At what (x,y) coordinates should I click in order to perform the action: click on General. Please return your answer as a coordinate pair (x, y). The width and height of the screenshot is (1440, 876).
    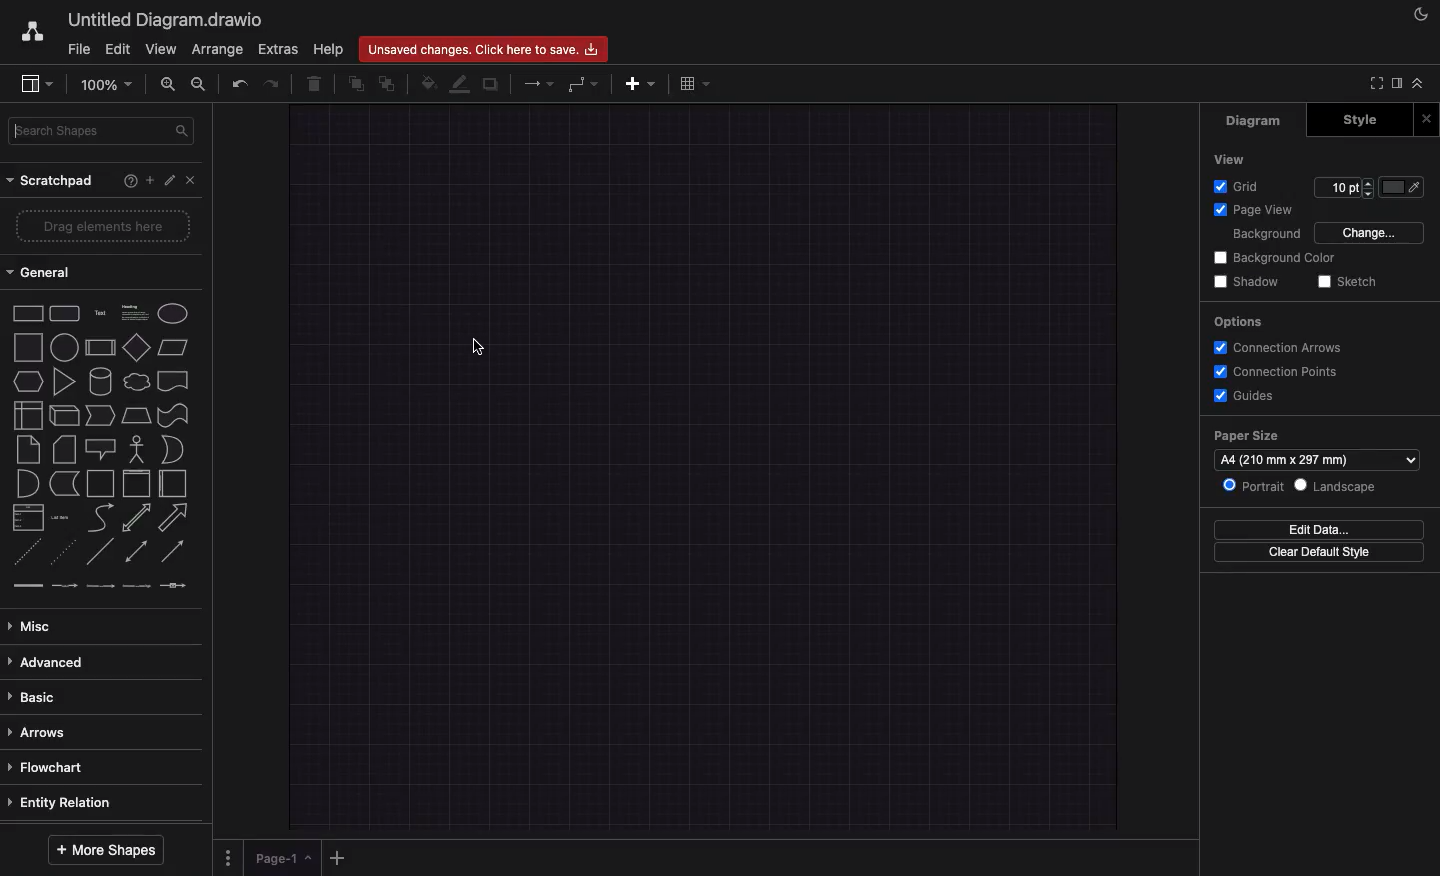
    Looking at the image, I should click on (45, 272).